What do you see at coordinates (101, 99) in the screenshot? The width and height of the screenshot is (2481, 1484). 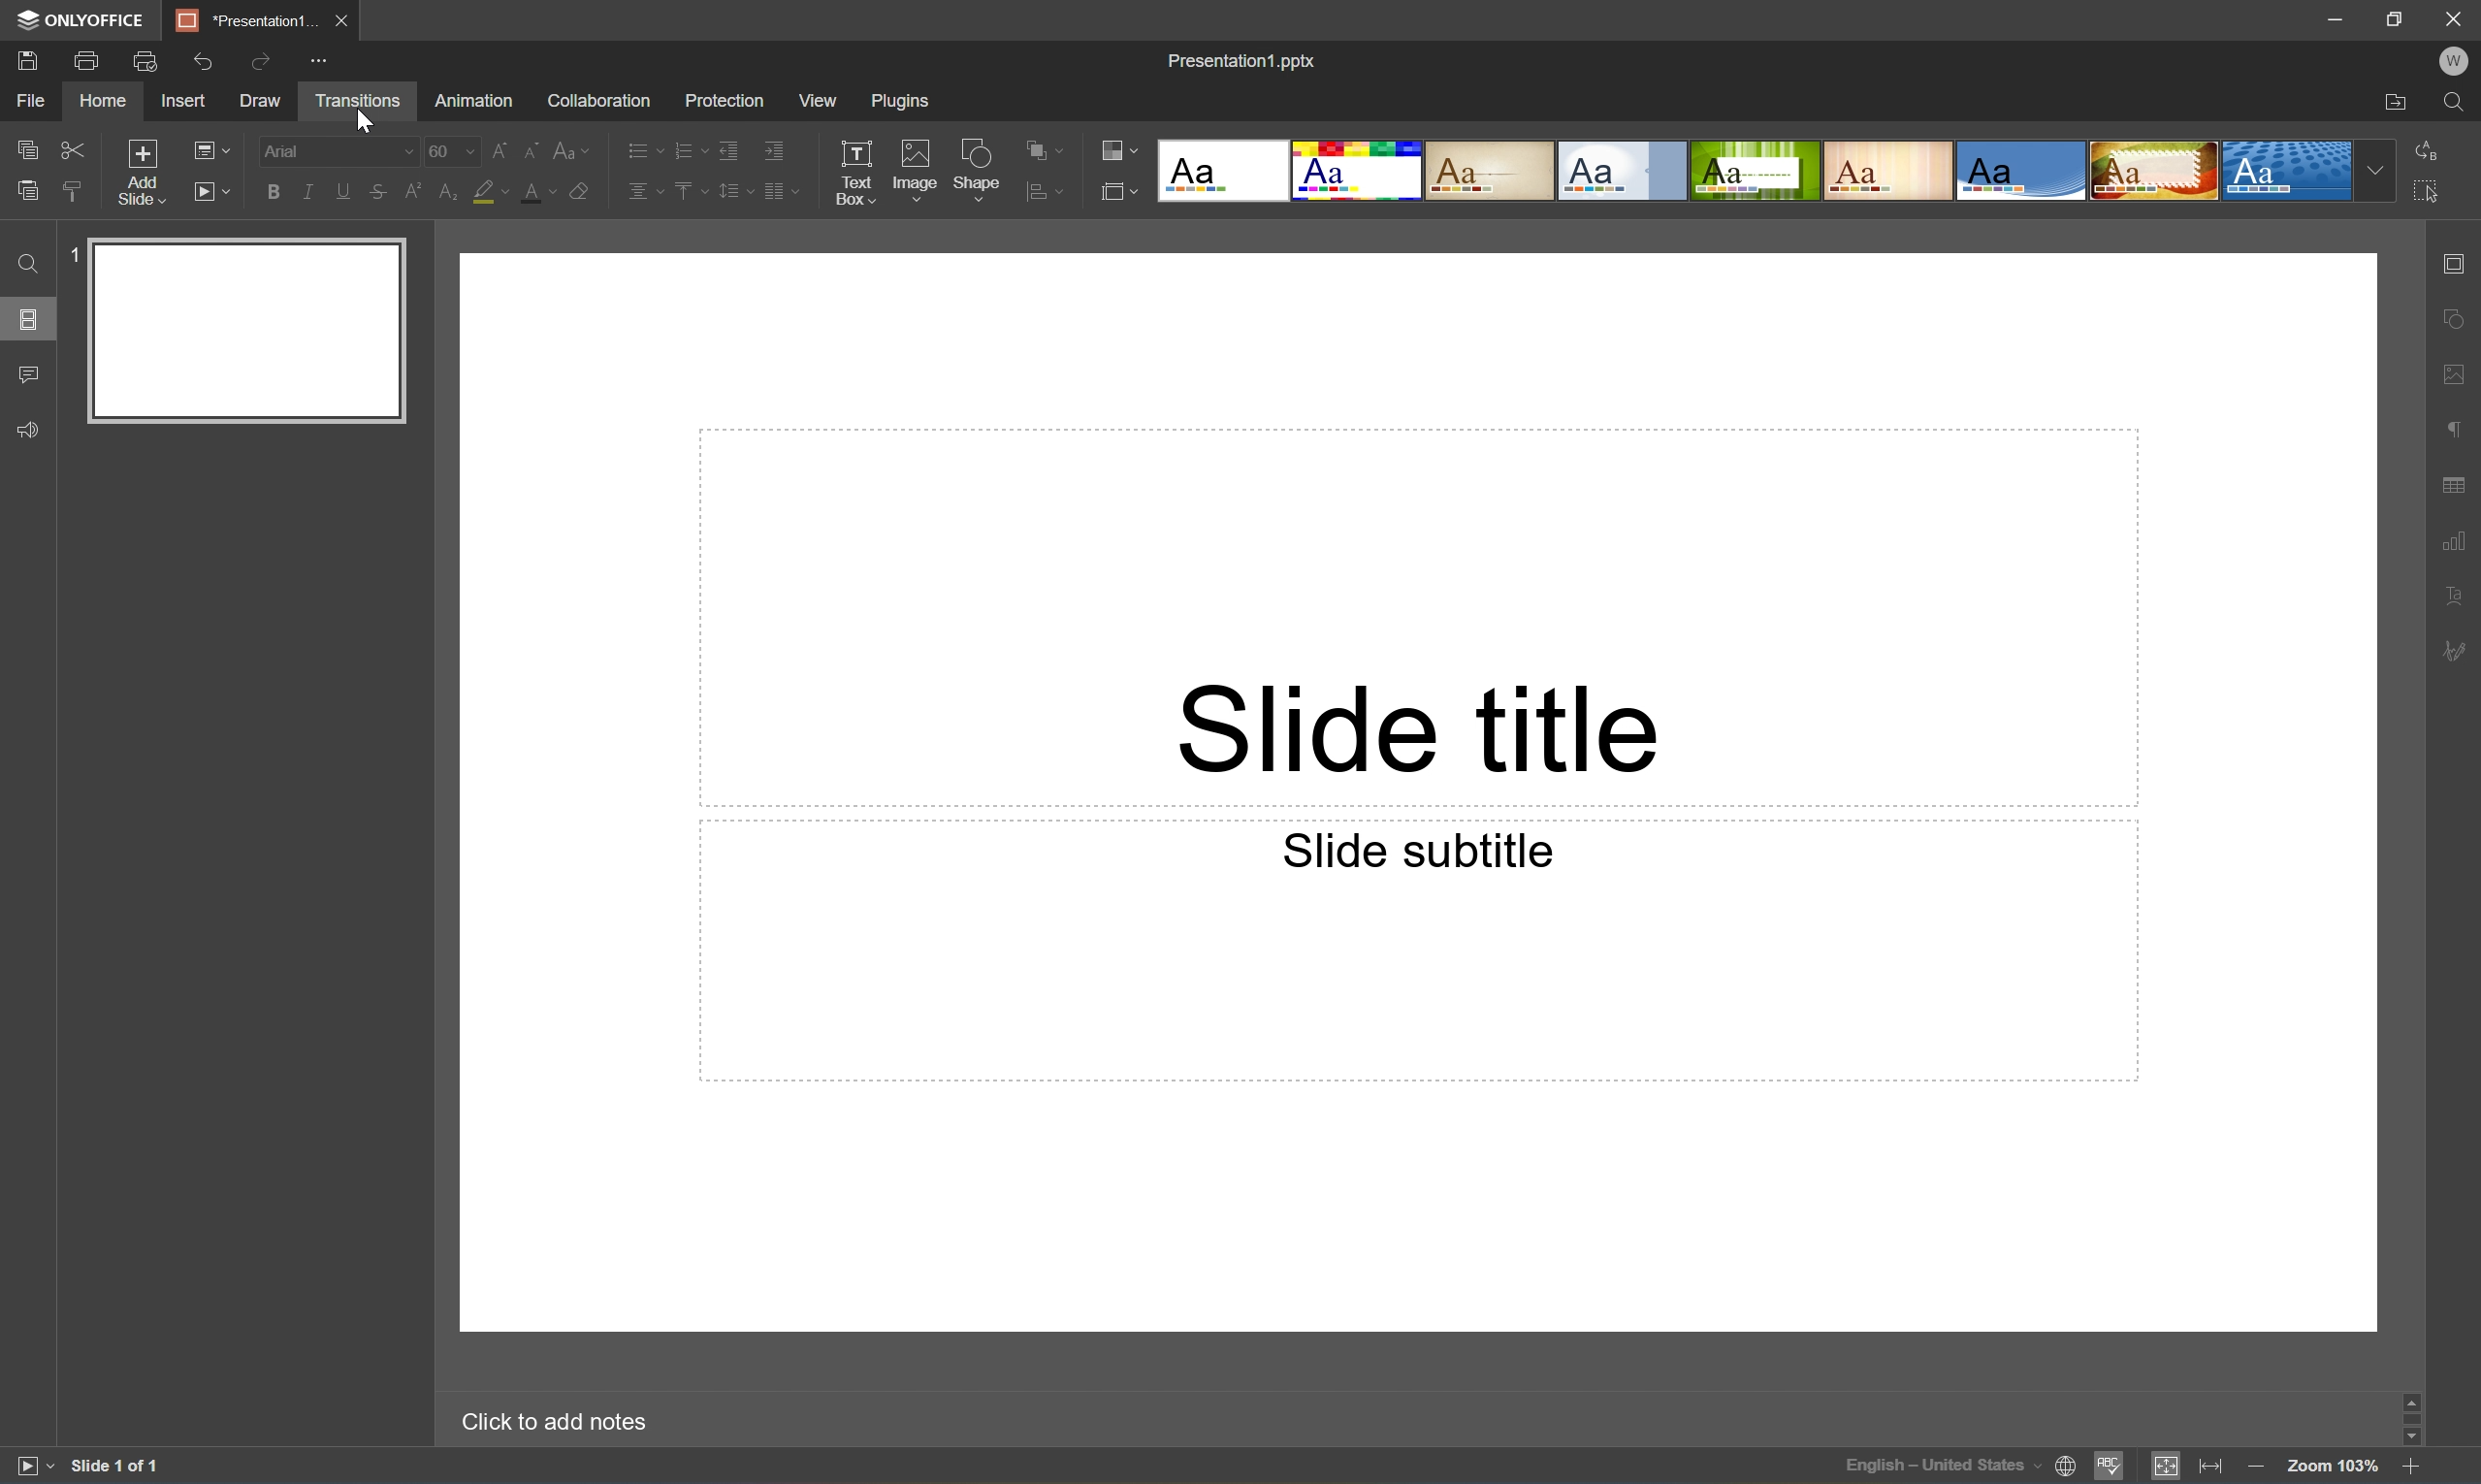 I see `Home` at bounding box center [101, 99].